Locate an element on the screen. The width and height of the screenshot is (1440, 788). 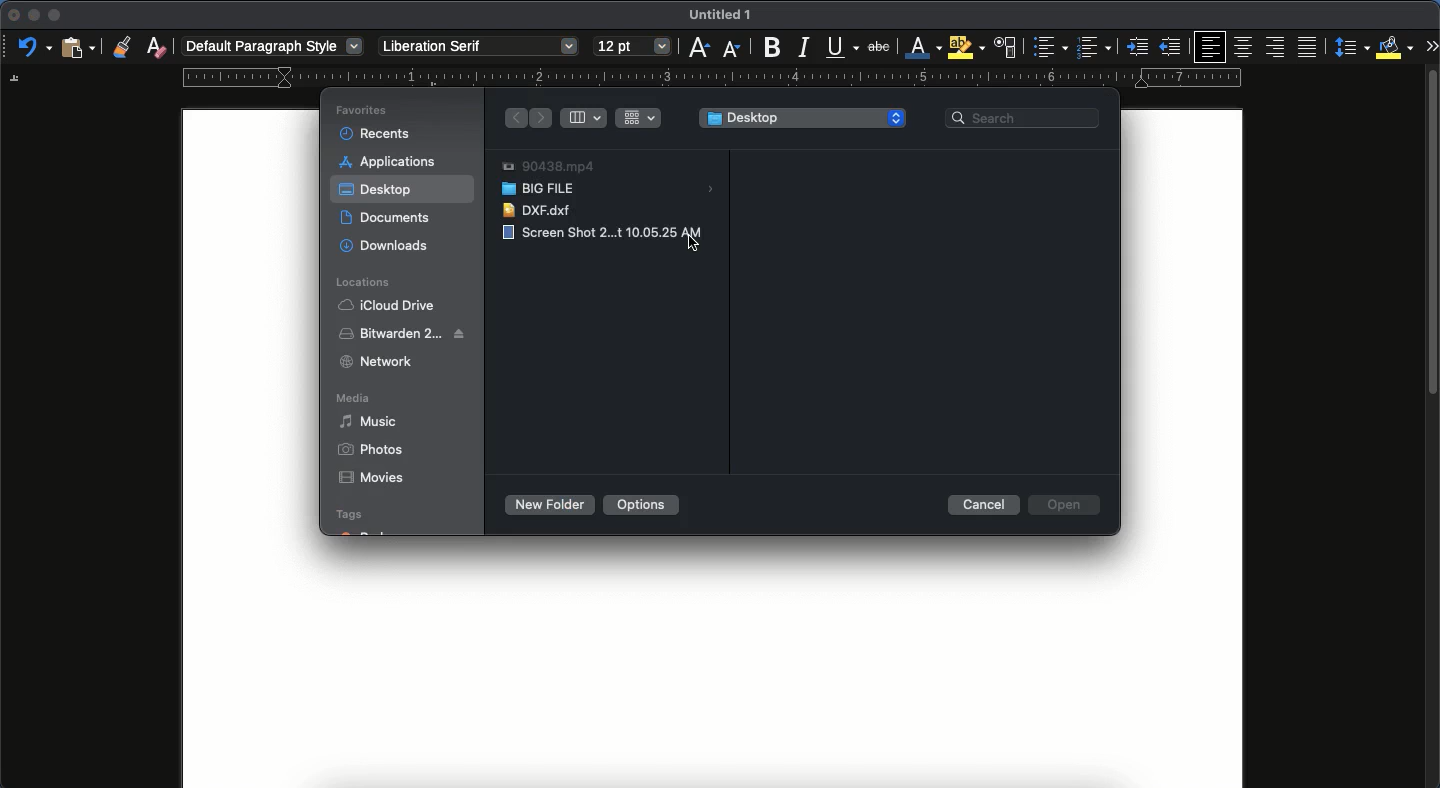
search is located at coordinates (1025, 116).